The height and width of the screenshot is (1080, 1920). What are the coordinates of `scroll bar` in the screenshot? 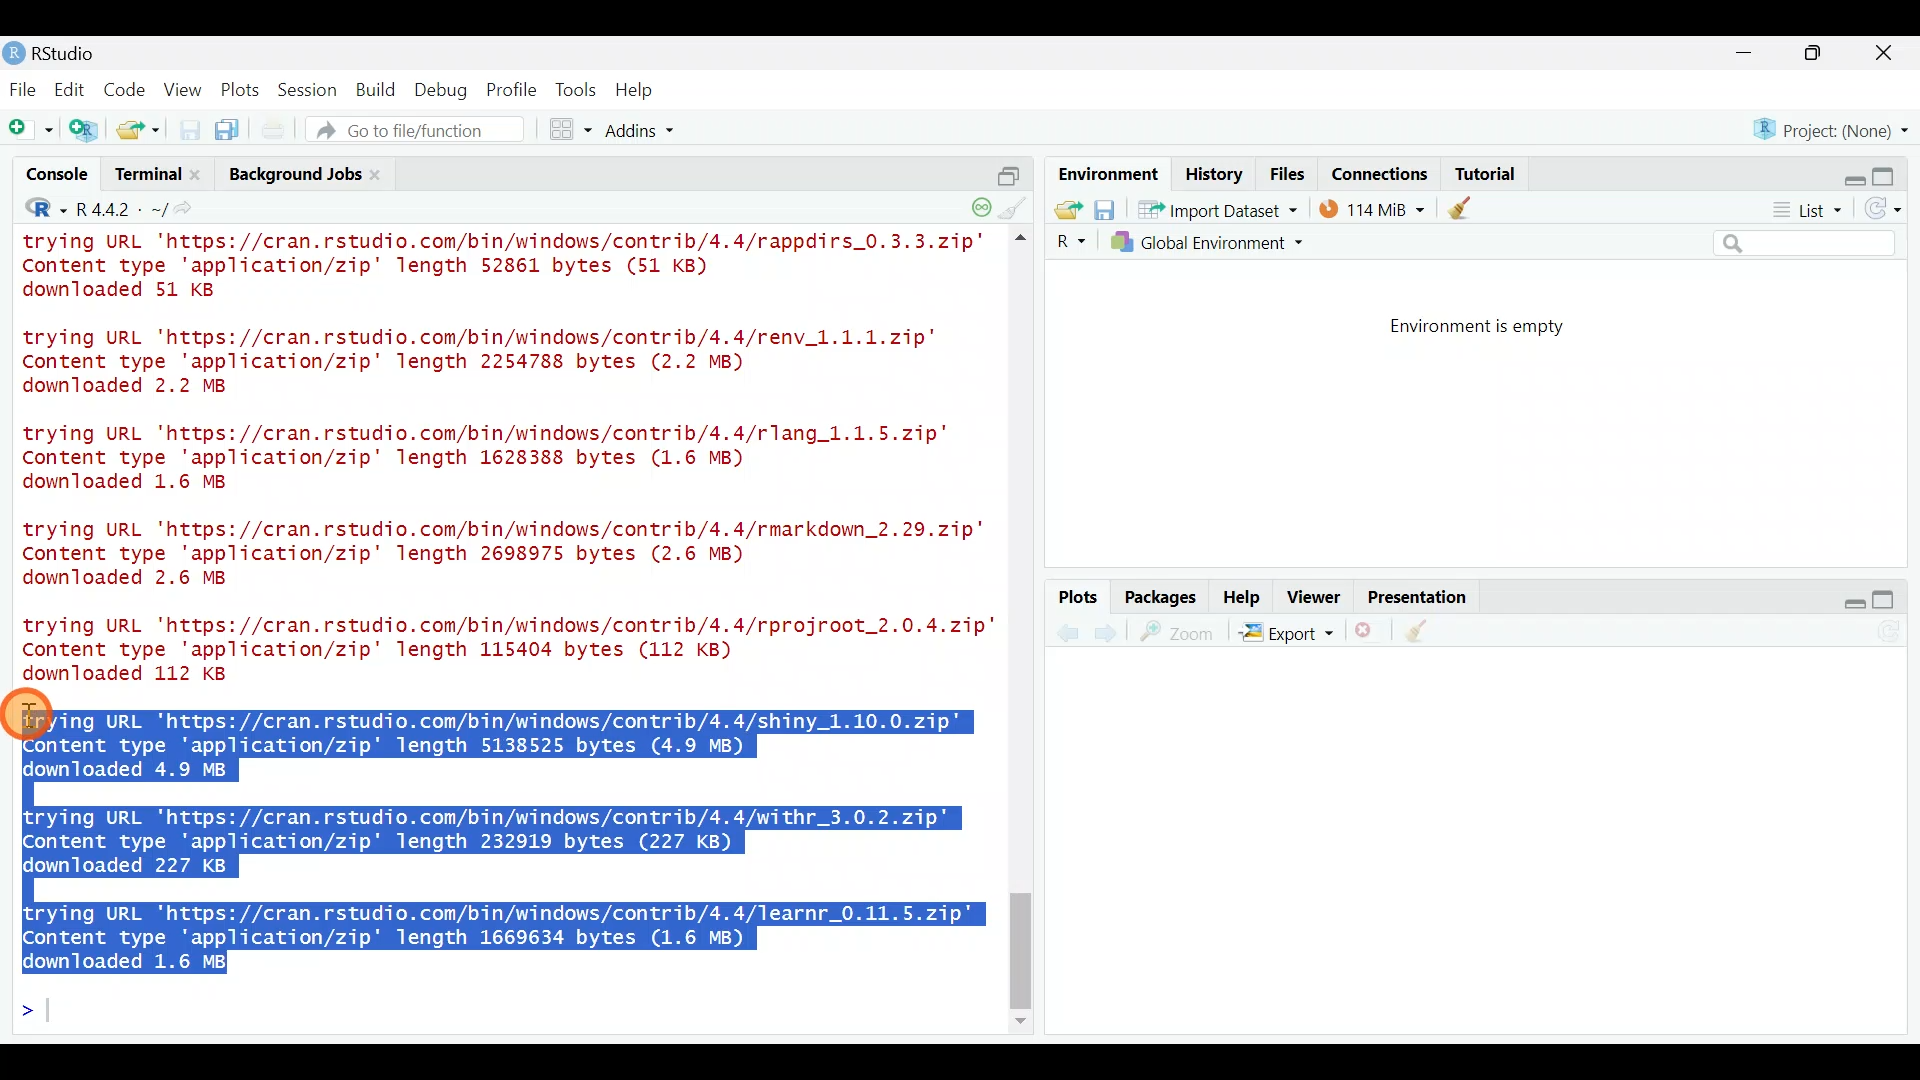 It's located at (1024, 632).